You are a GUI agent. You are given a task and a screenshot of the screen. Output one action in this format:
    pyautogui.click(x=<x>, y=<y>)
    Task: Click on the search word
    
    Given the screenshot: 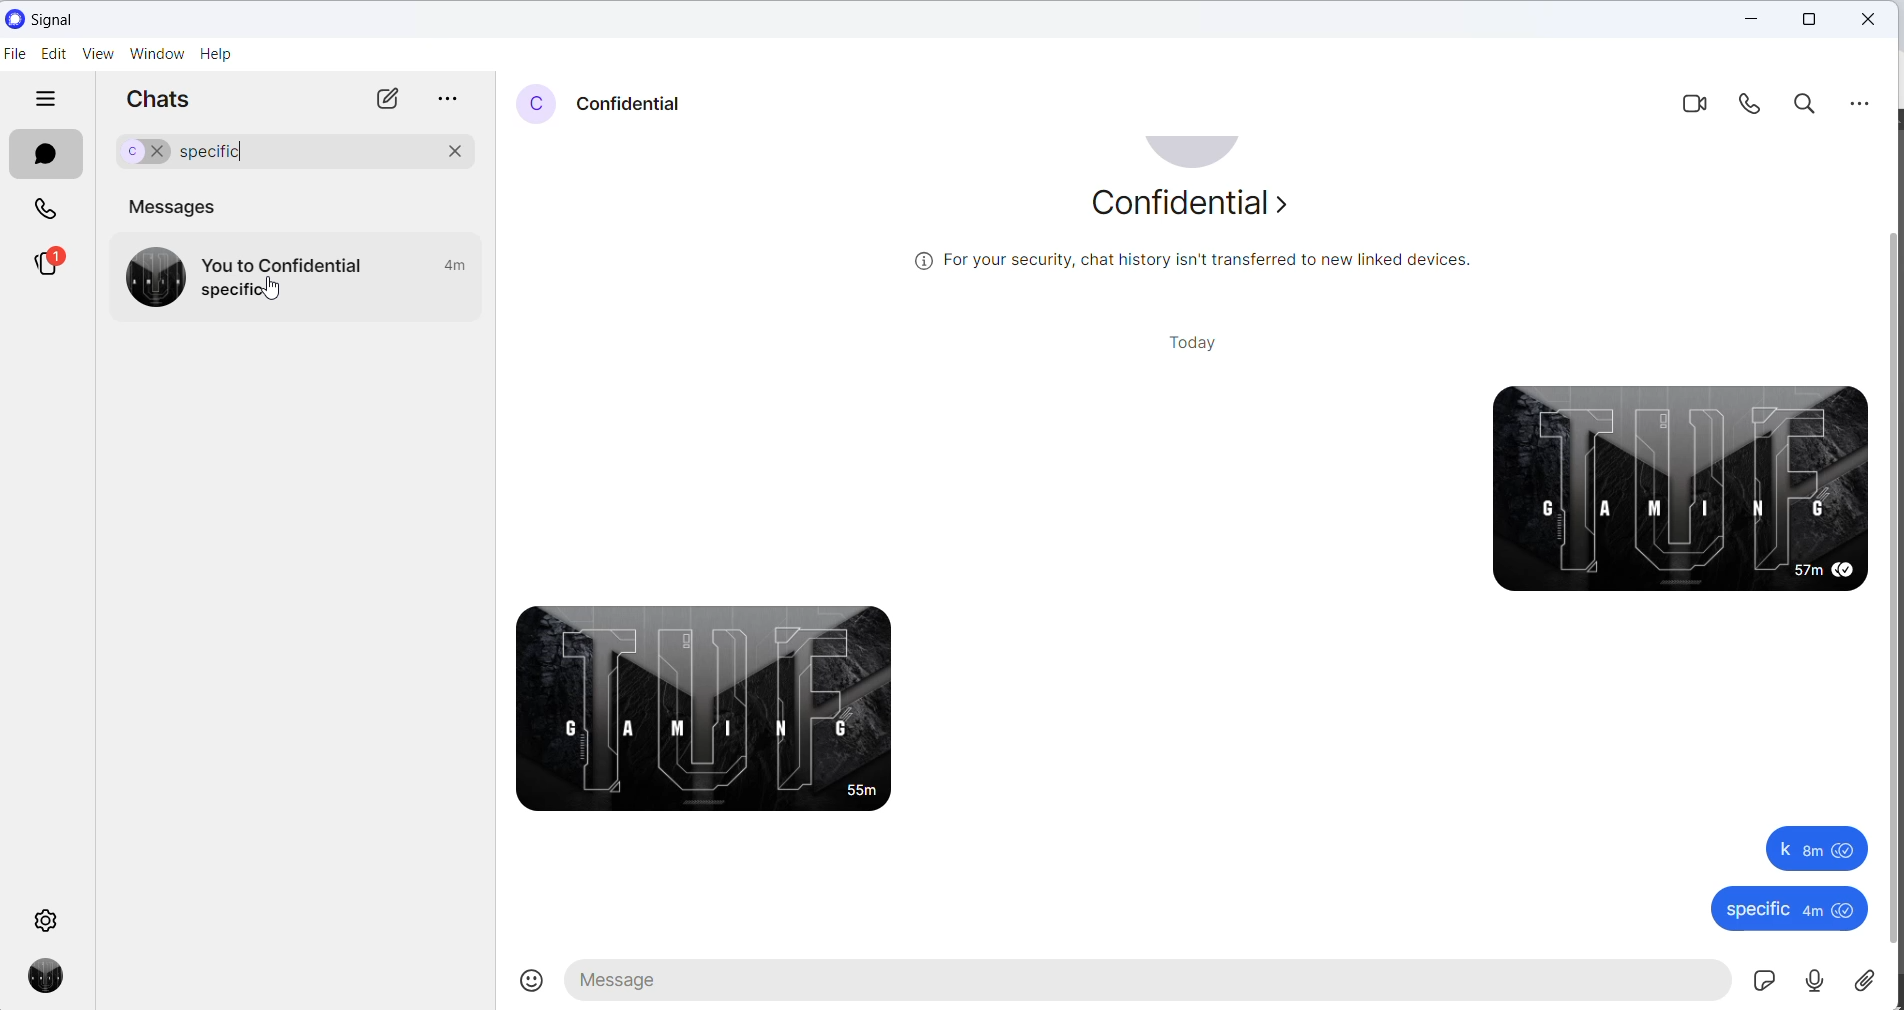 What is the action you would take?
    pyautogui.click(x=224, y=154)
    